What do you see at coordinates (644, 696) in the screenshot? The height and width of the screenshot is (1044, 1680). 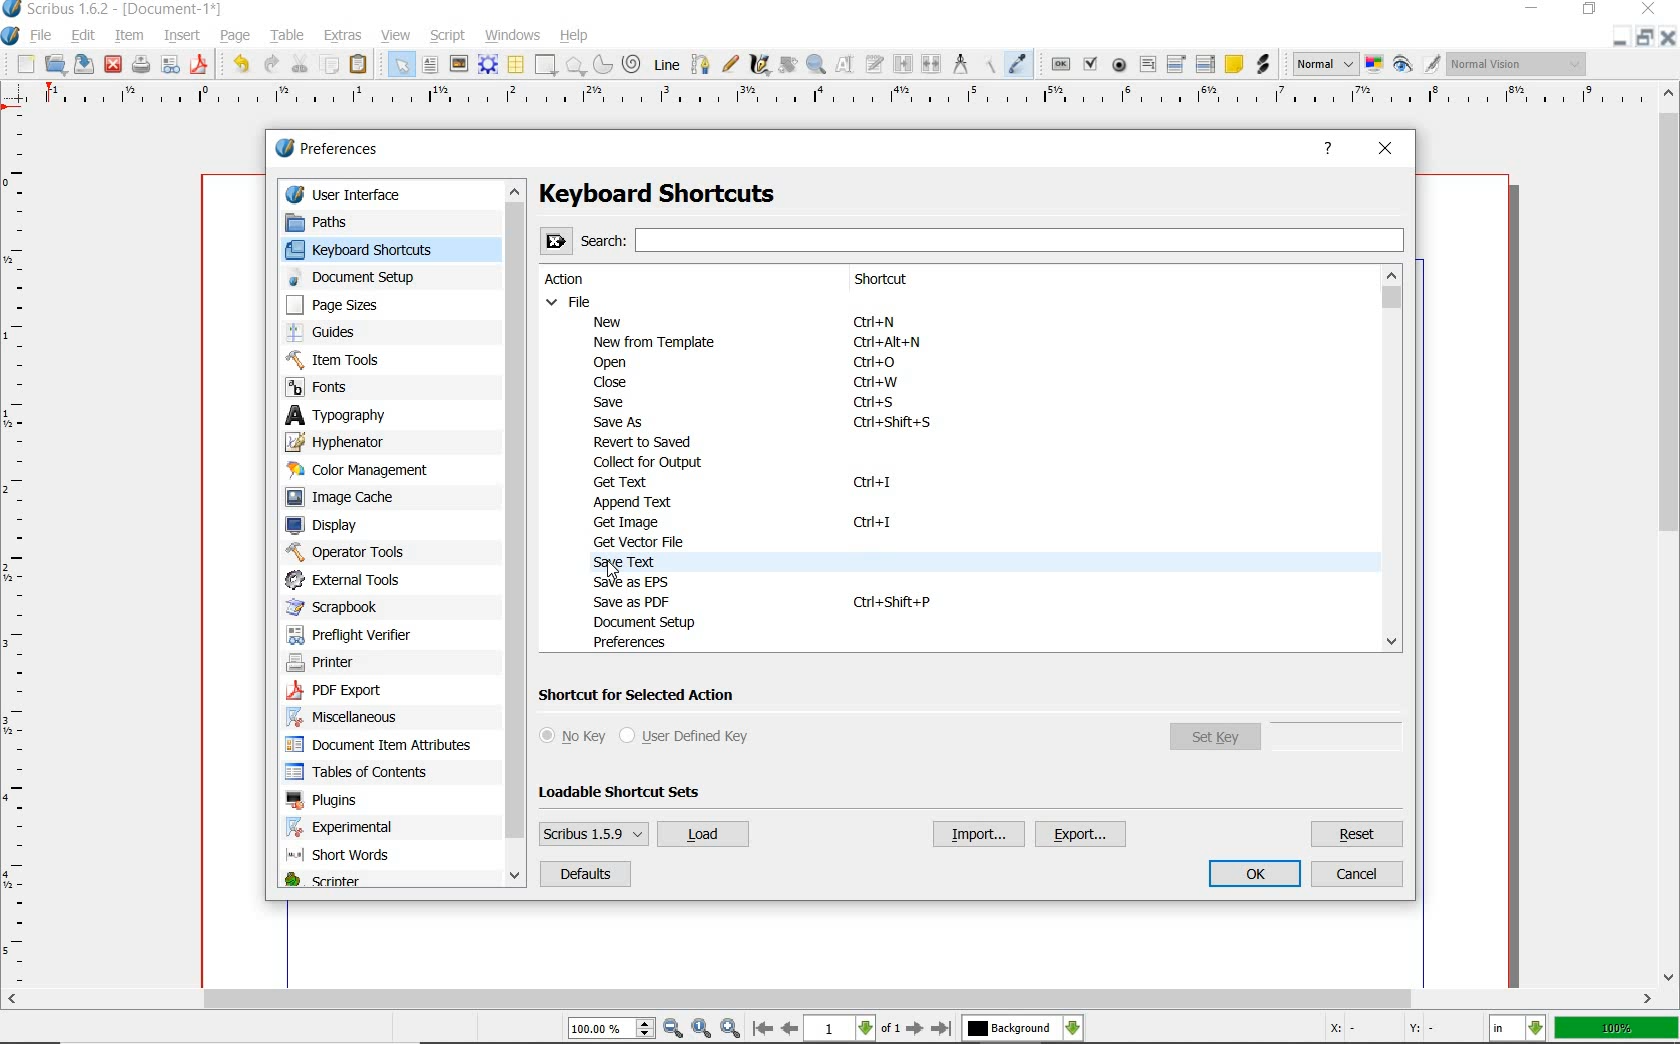 I see `shortcut for selected action` at bounding box center [644, 696].